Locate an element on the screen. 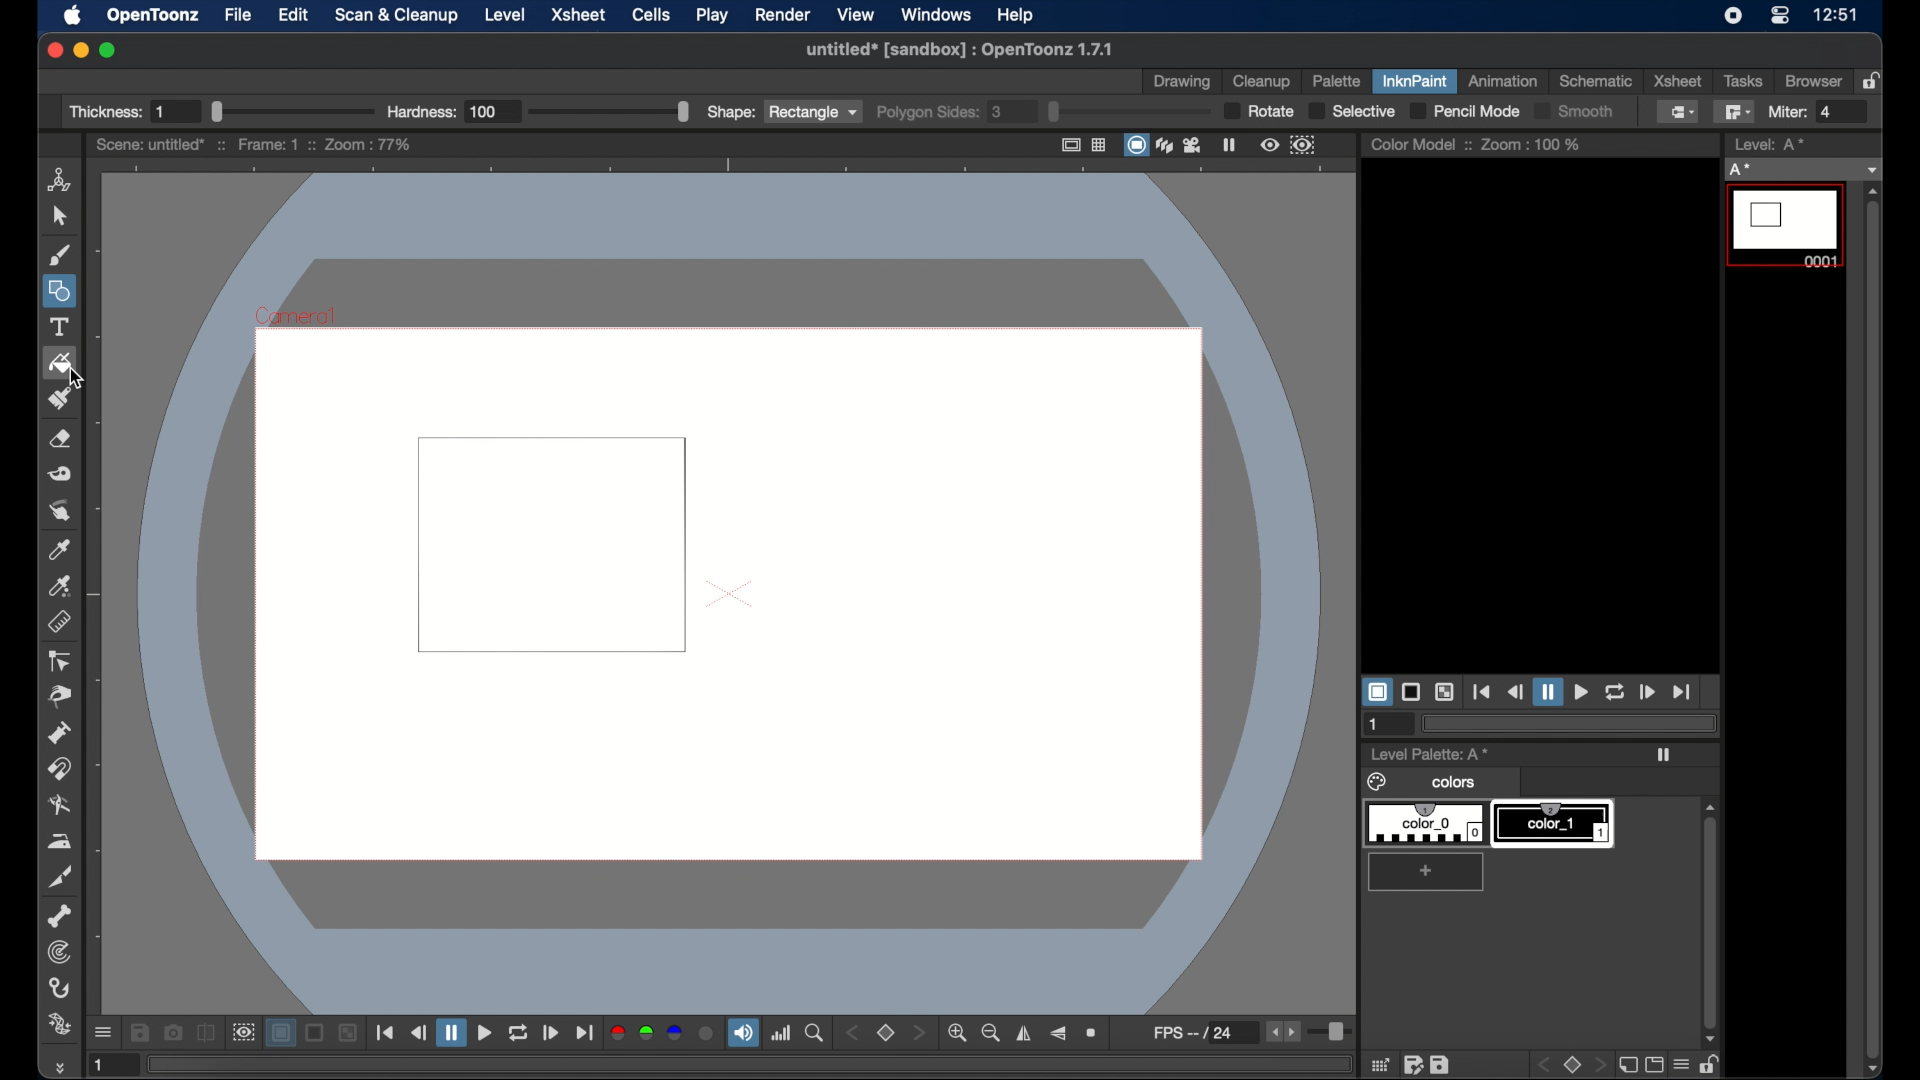 Image resolution: width=1920 pixels, height=1080 pixels. scroll up arrow is located at coordinates (1873, 191).